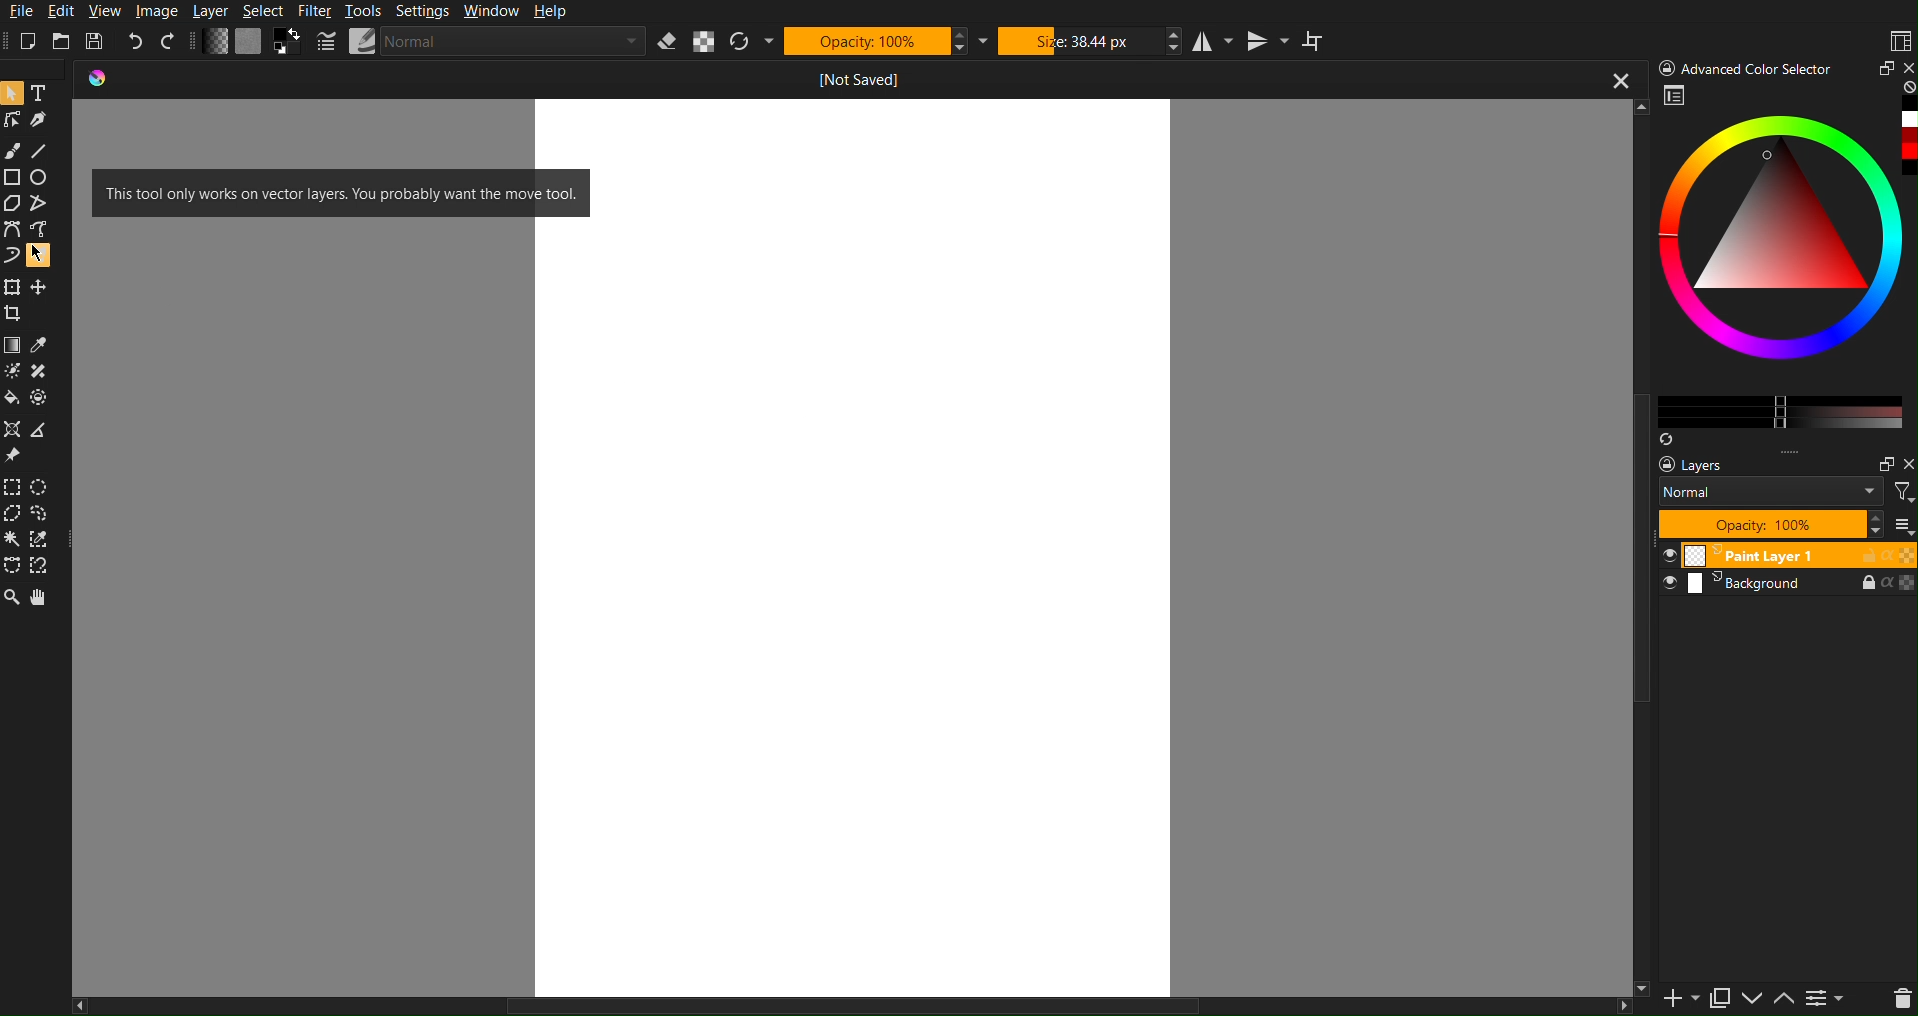 Image resolution: width=1918 pixels, height=1016 pixels. Describe the element at coordinates (46, 487) in the screenshot. I see `Ellipse selection Tool` at that location.